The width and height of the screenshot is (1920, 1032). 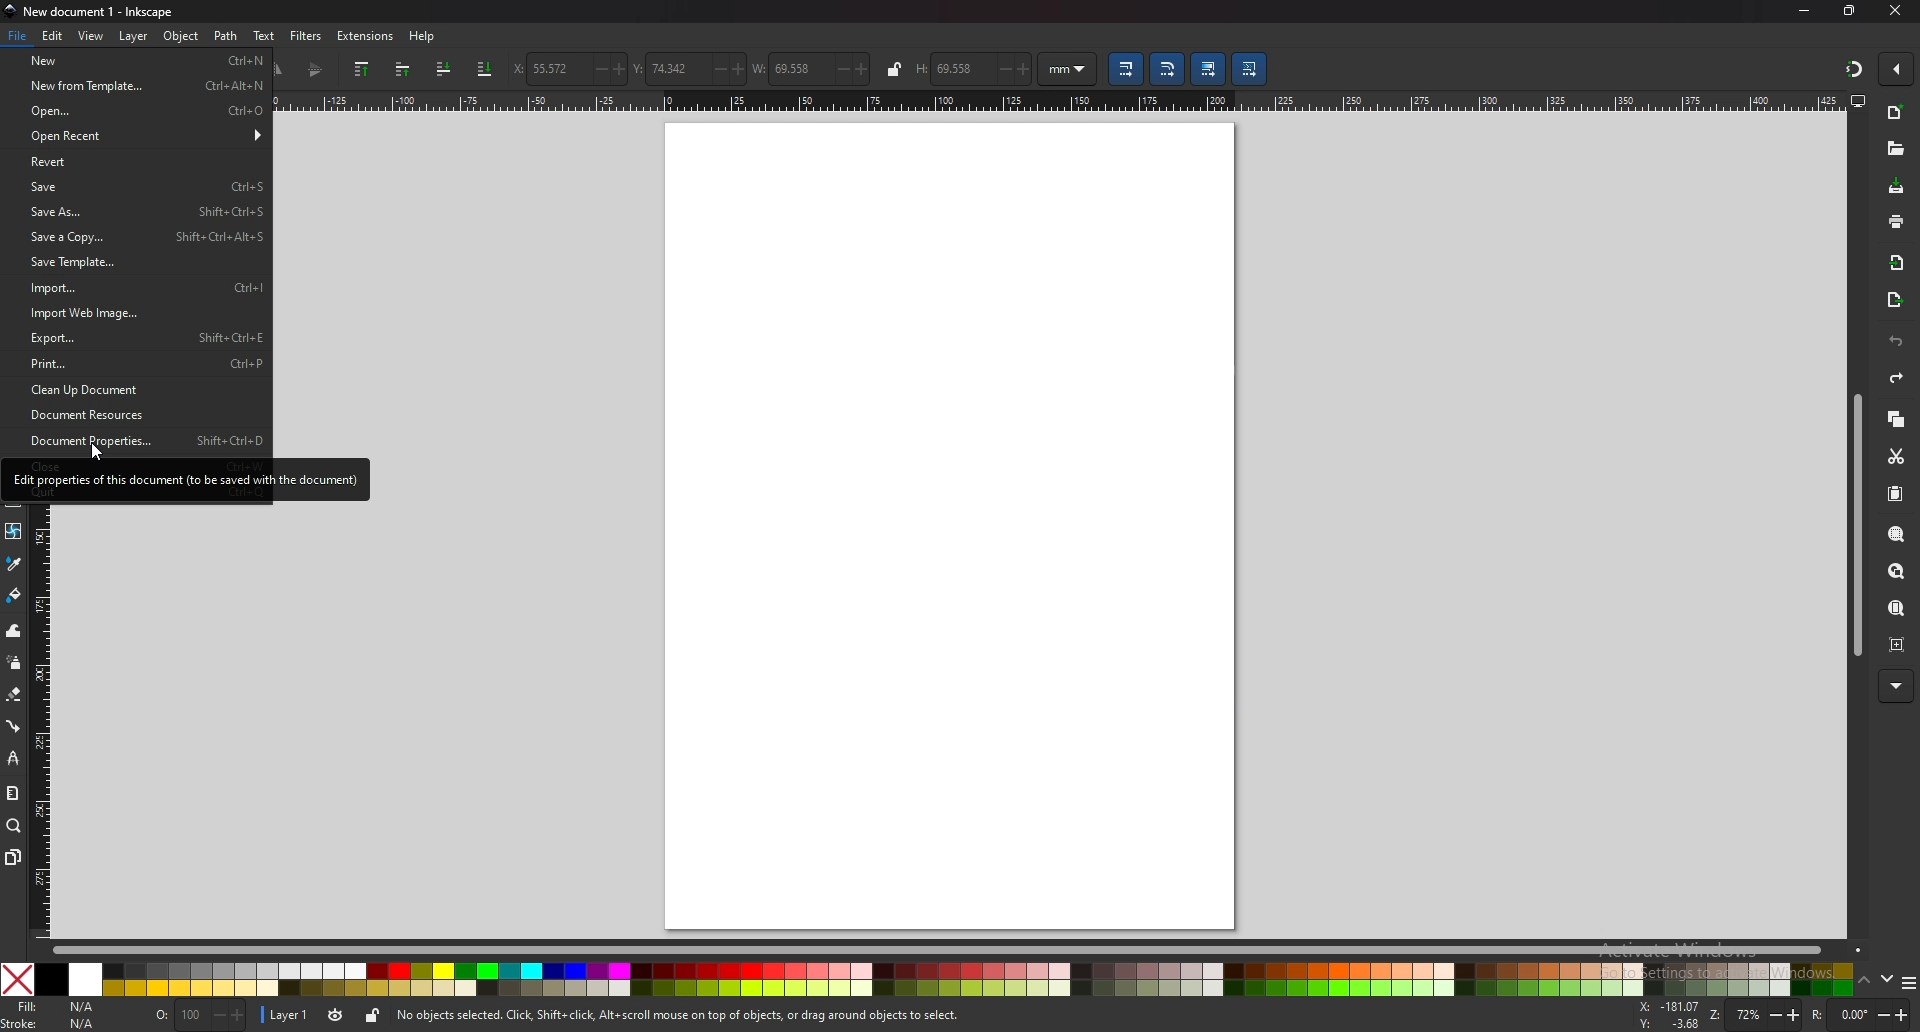 I want to click on unlock, so click(x=369, y=1017).